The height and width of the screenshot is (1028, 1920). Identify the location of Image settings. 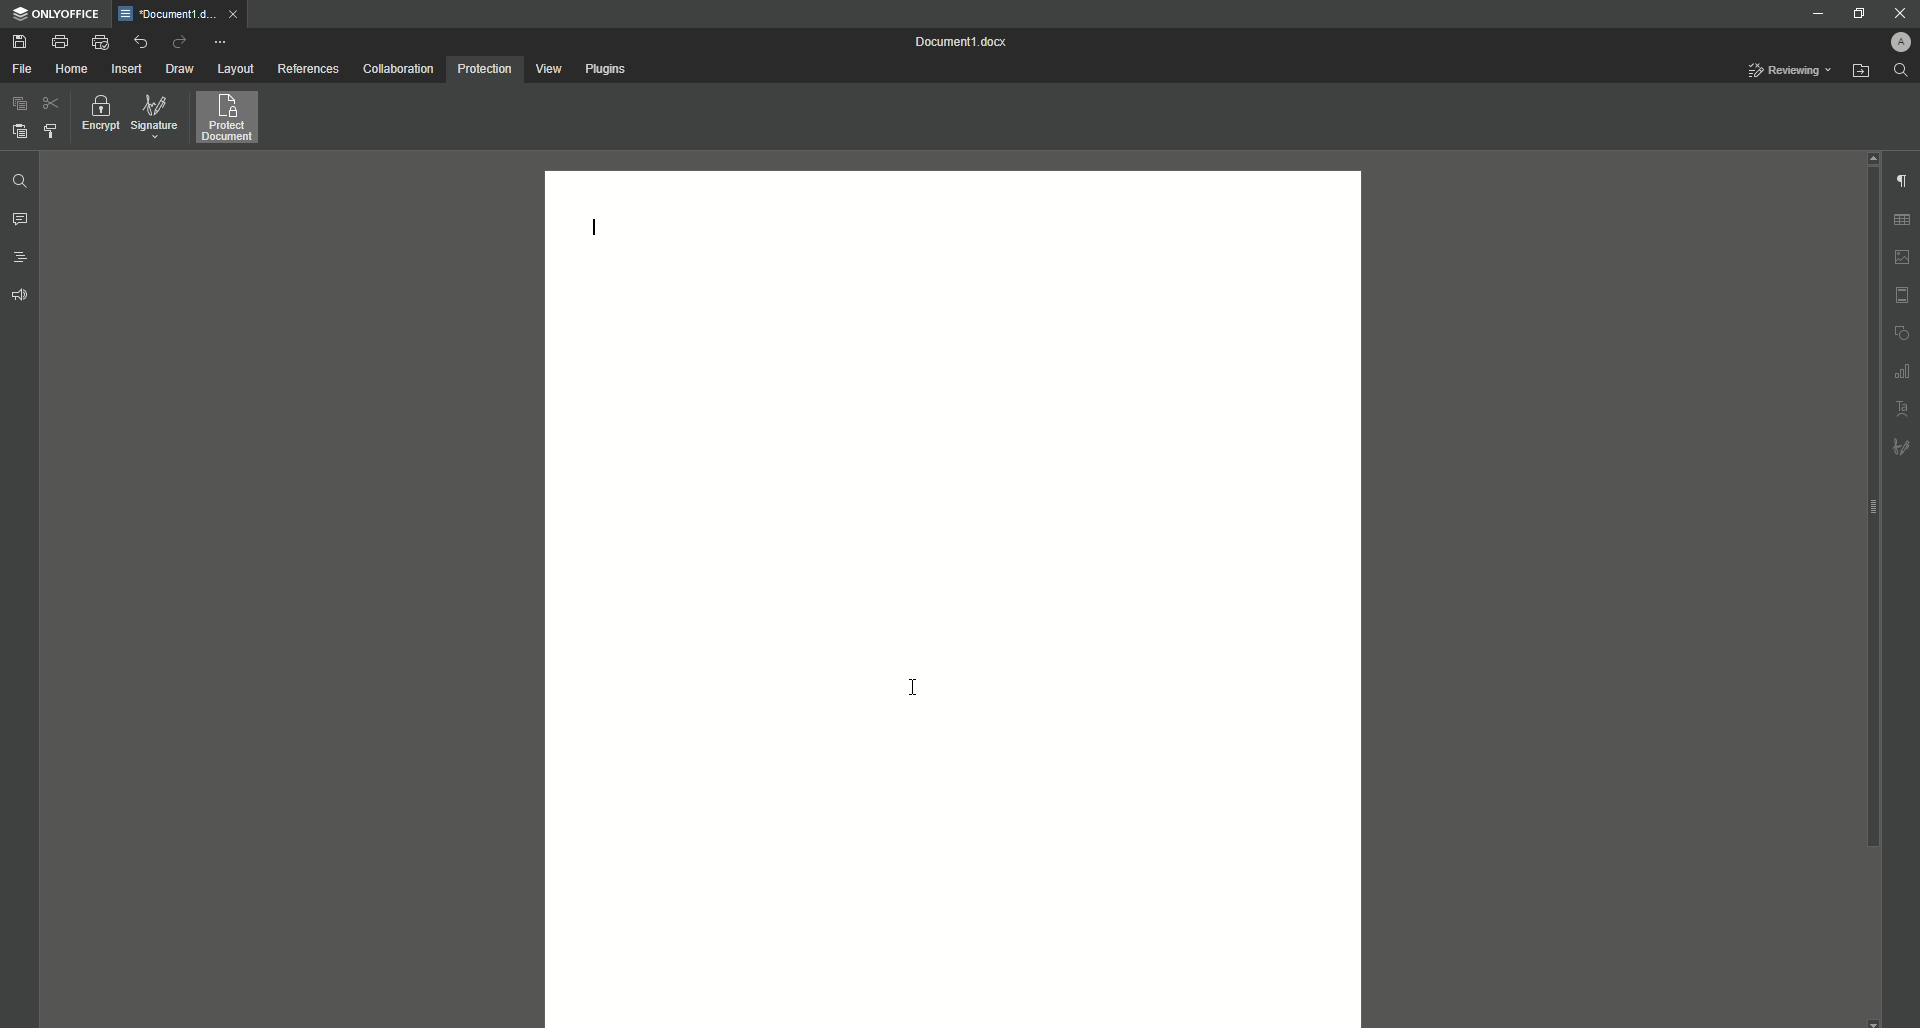
(1904, 257).